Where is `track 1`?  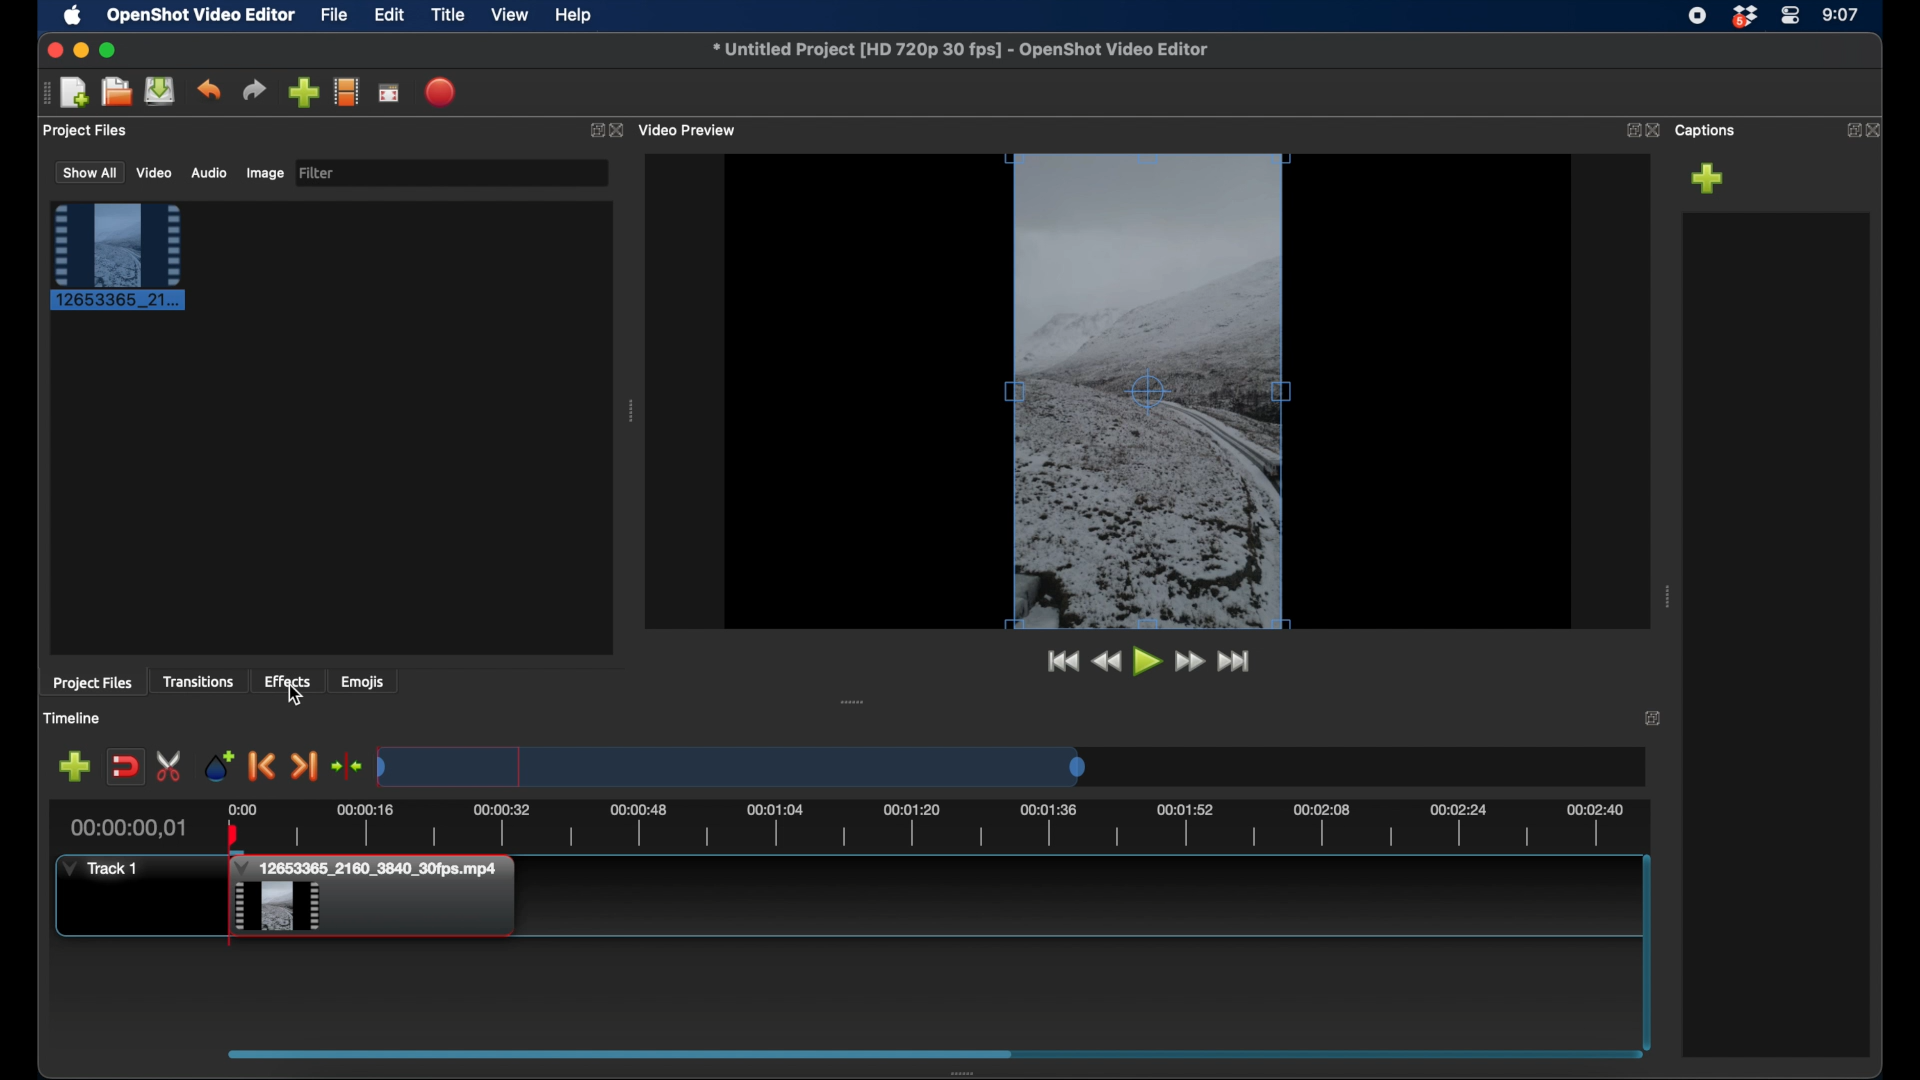
track 1 is located at coordinates (100, 867).